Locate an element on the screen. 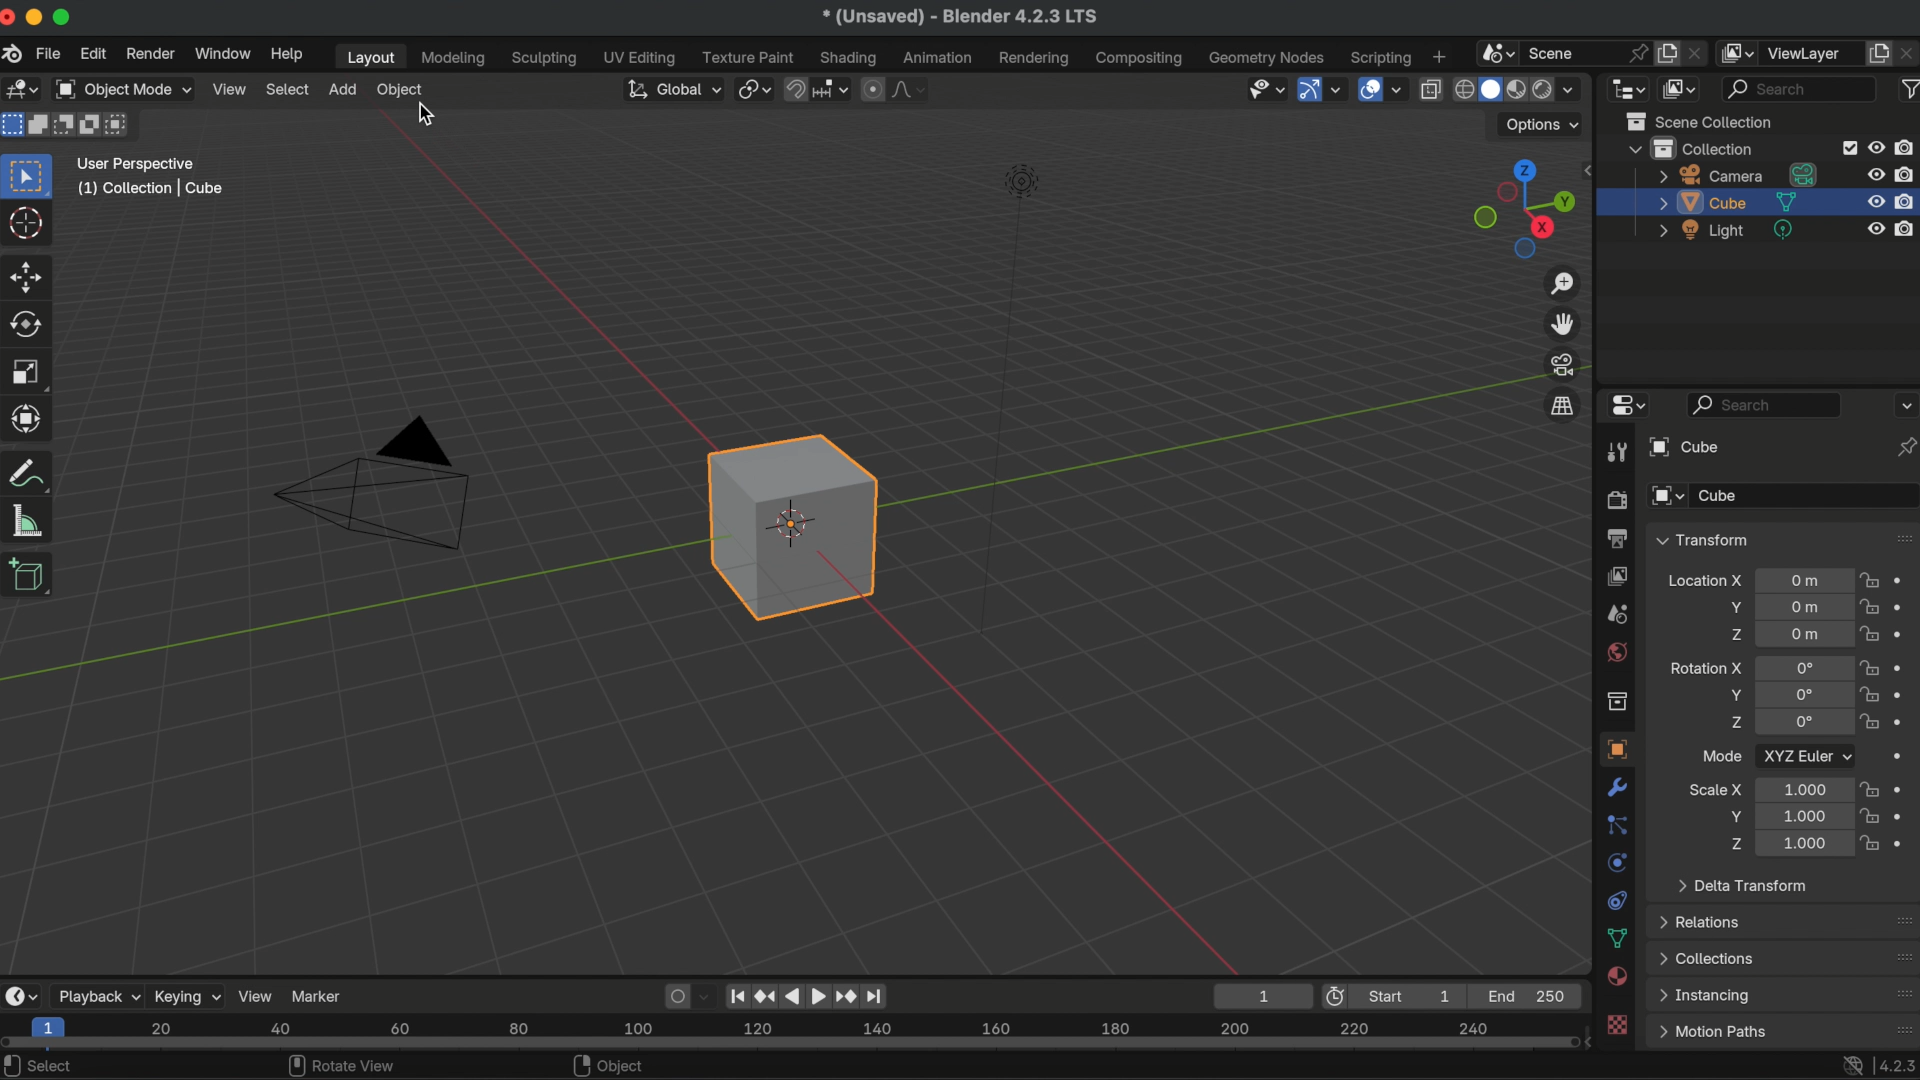 The image size is (1920, 1080). Euler rotation is located at coordinates (1802, 668).